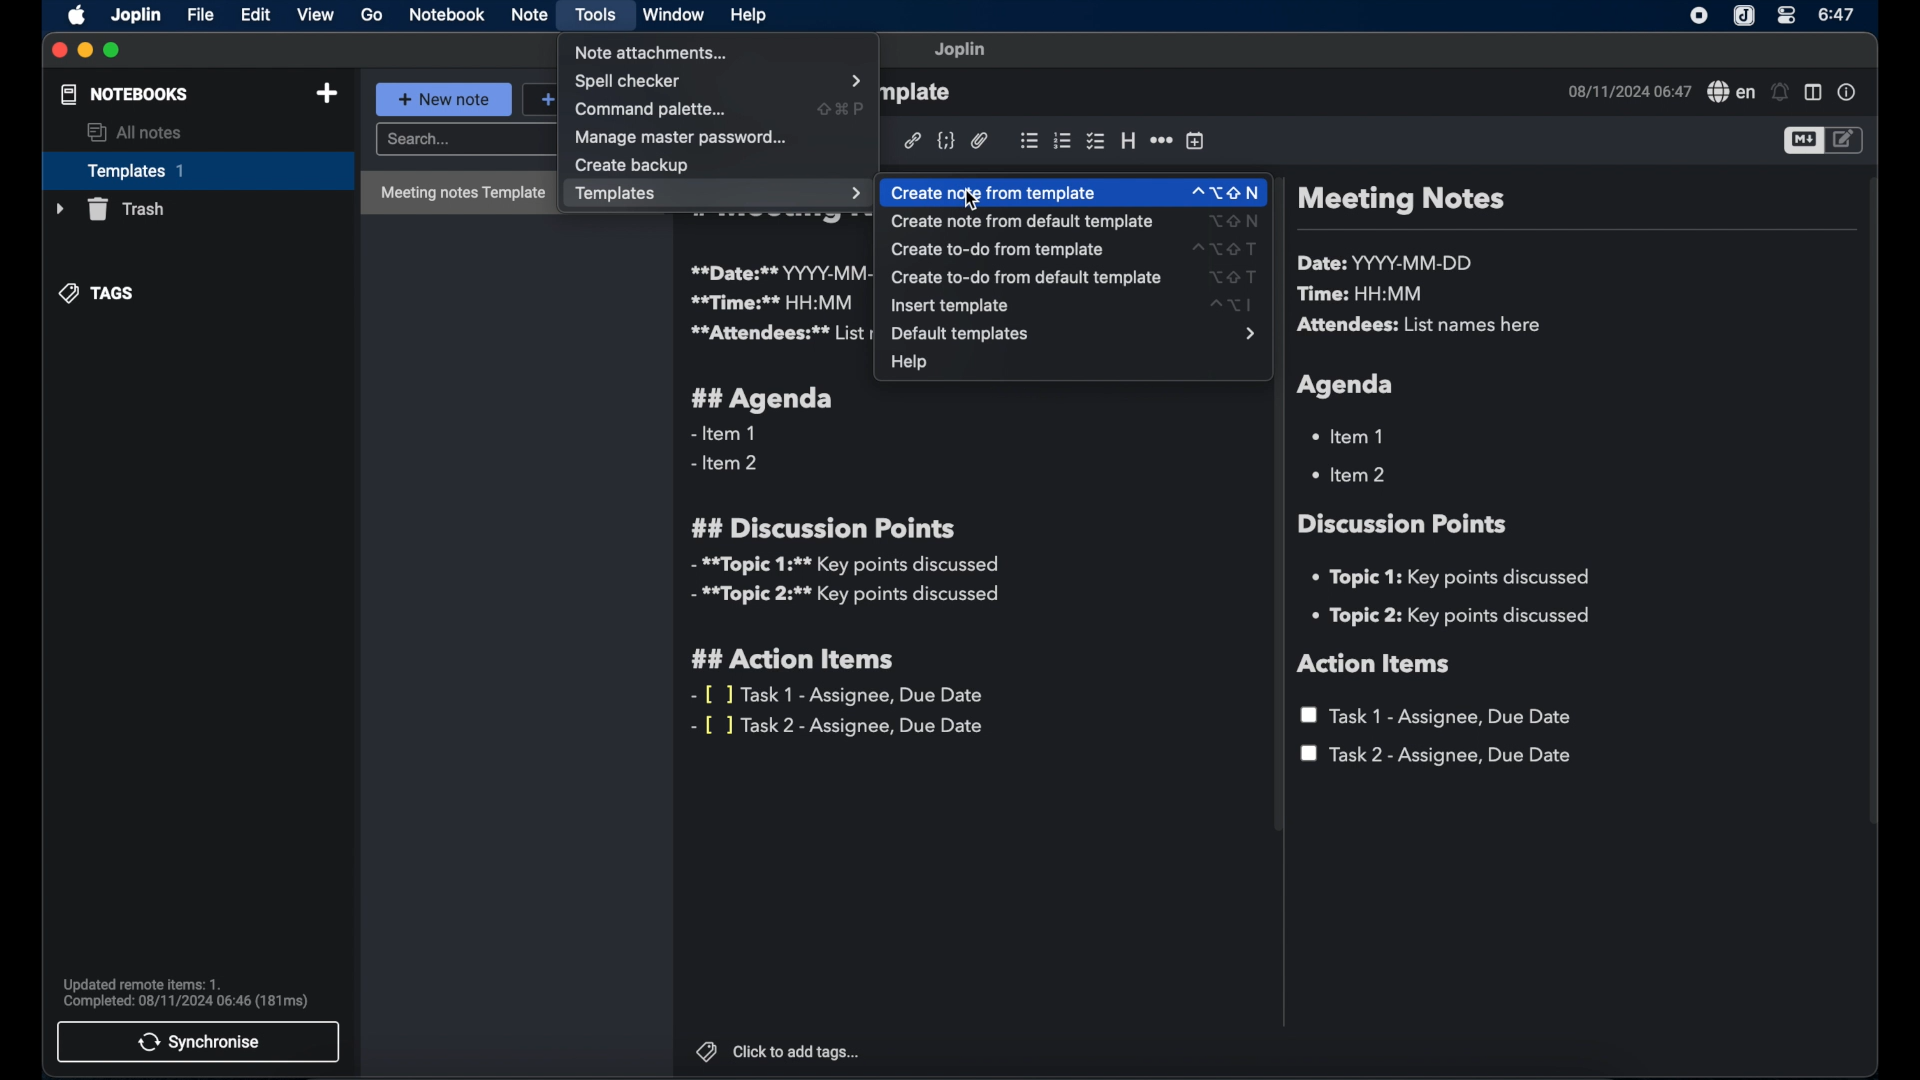 Image resolution: width=1920 pixels, height=1080 pixels. What do you see at coordinates (446, 16) in the screenshot?
I see `notebook` at bounding box center [446, 16].